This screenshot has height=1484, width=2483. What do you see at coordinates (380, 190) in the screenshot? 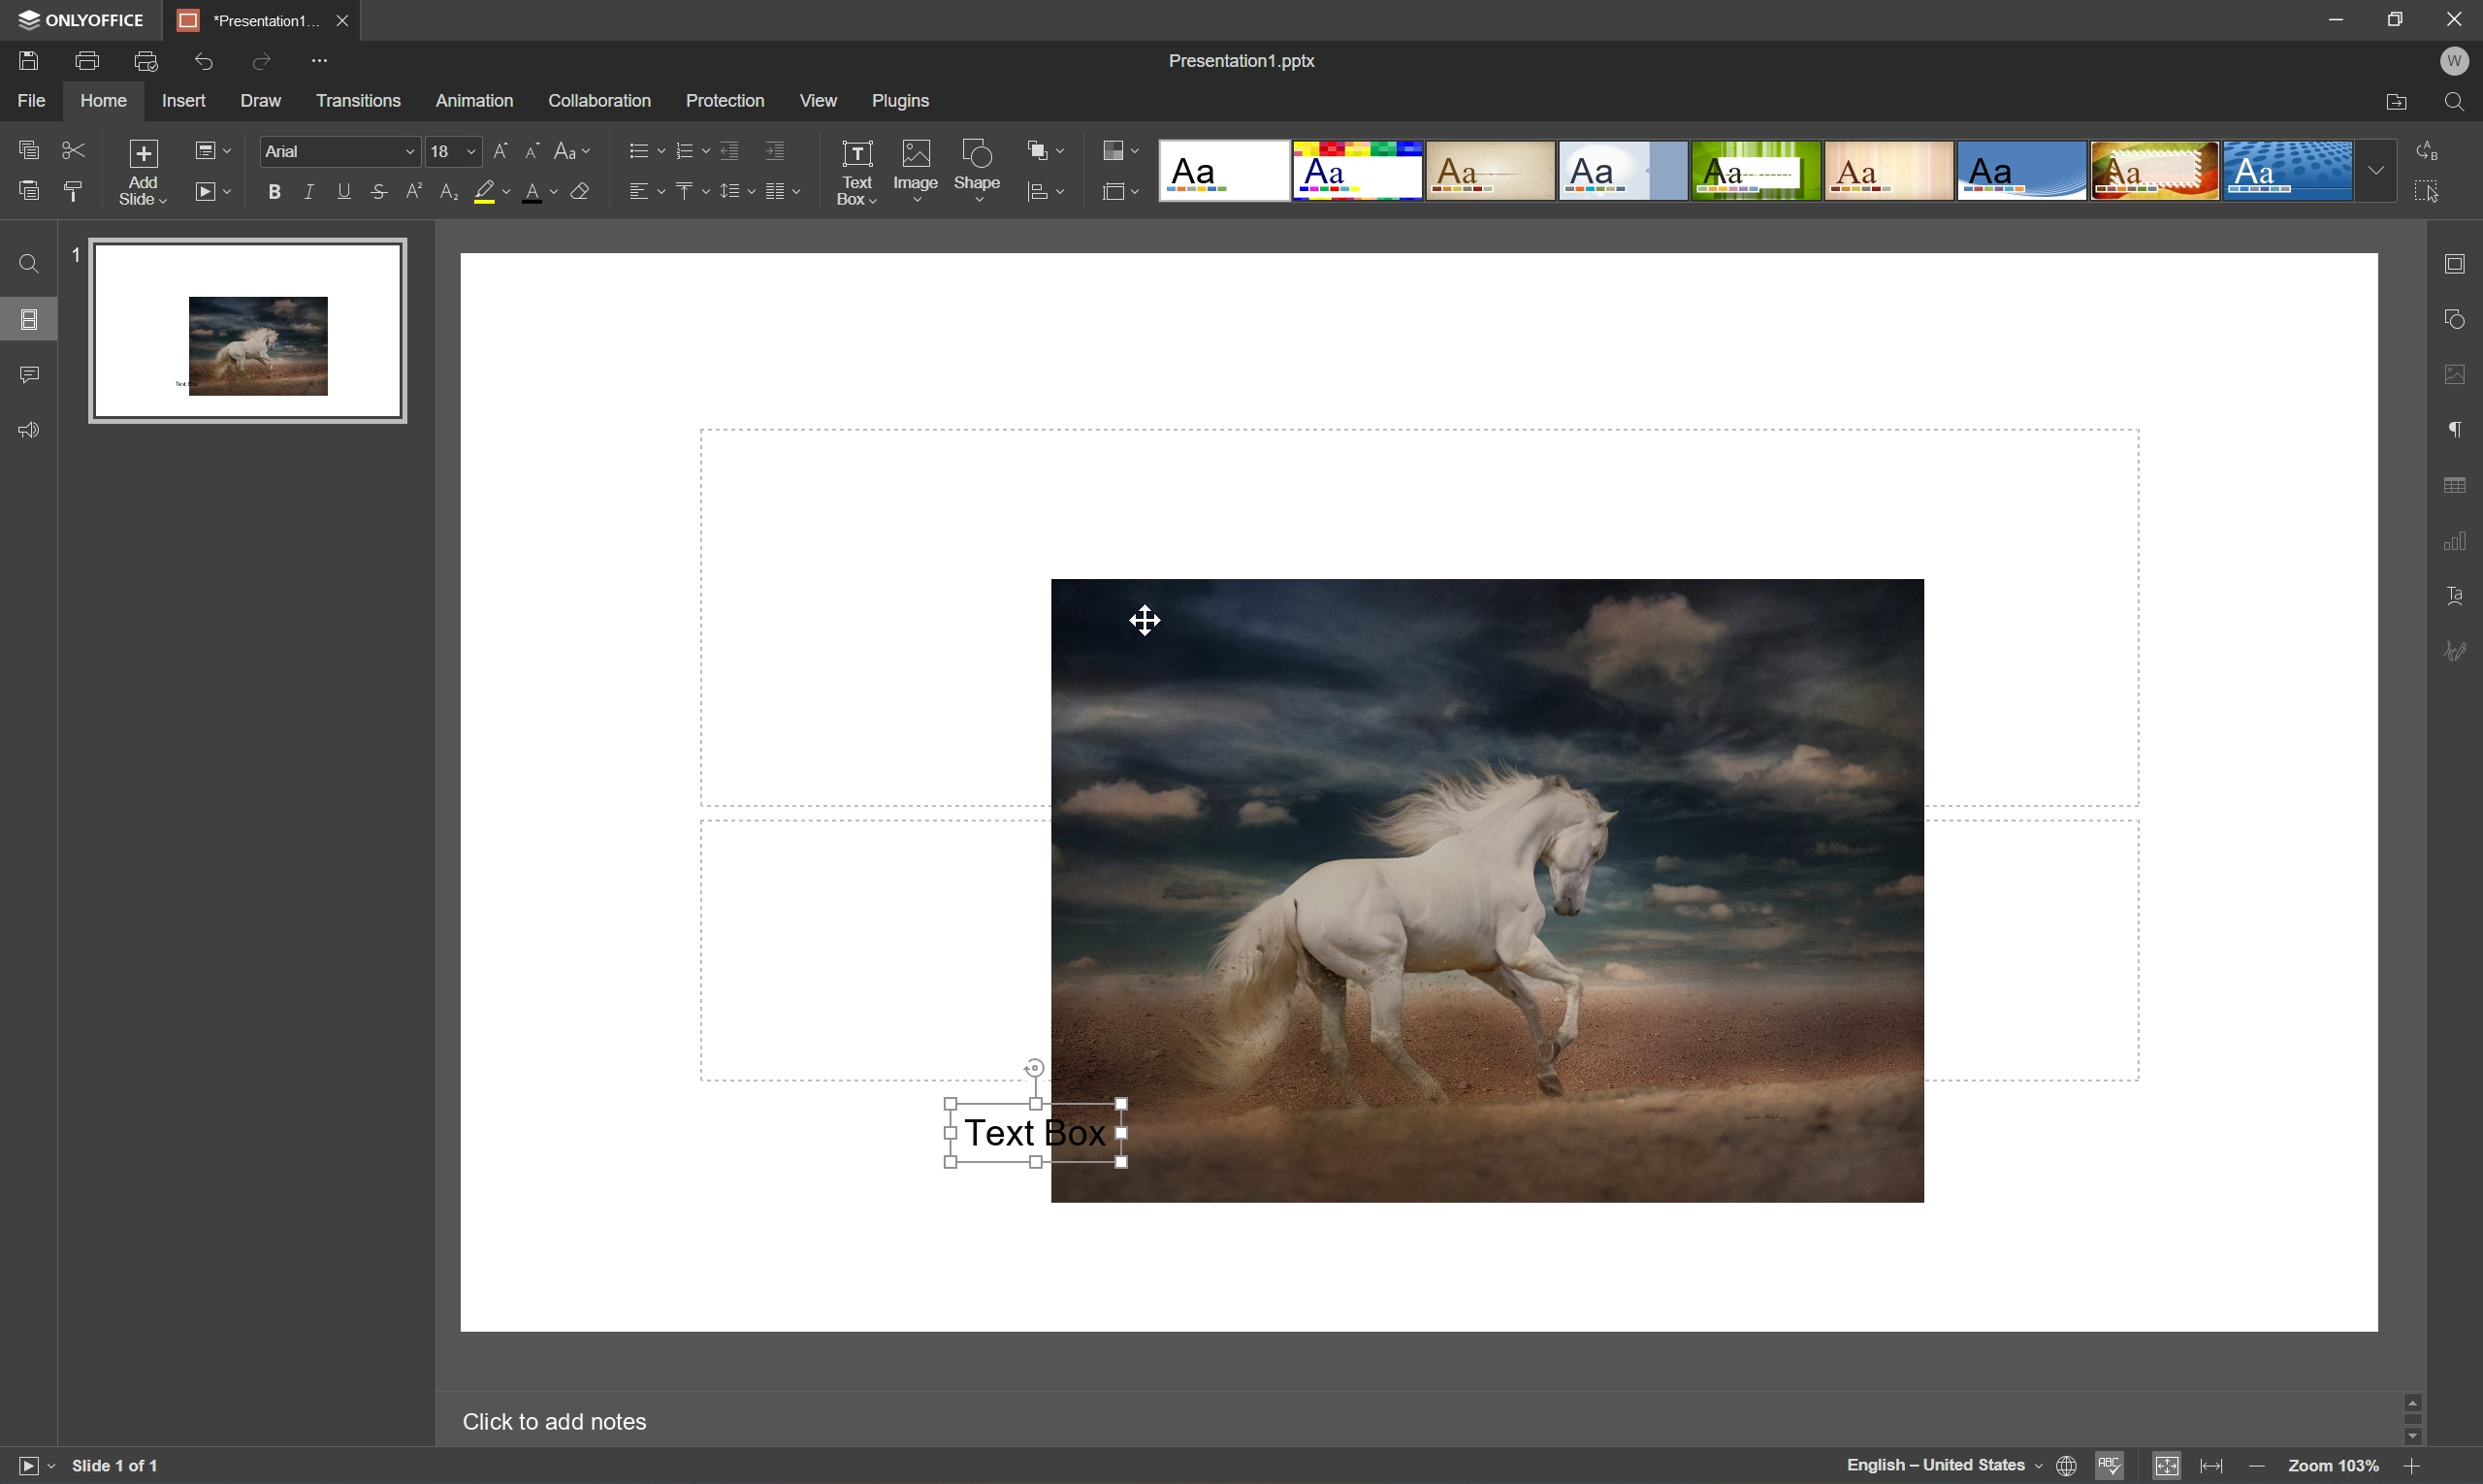
I see `Strikethrough` at bounding box center [380, 190].